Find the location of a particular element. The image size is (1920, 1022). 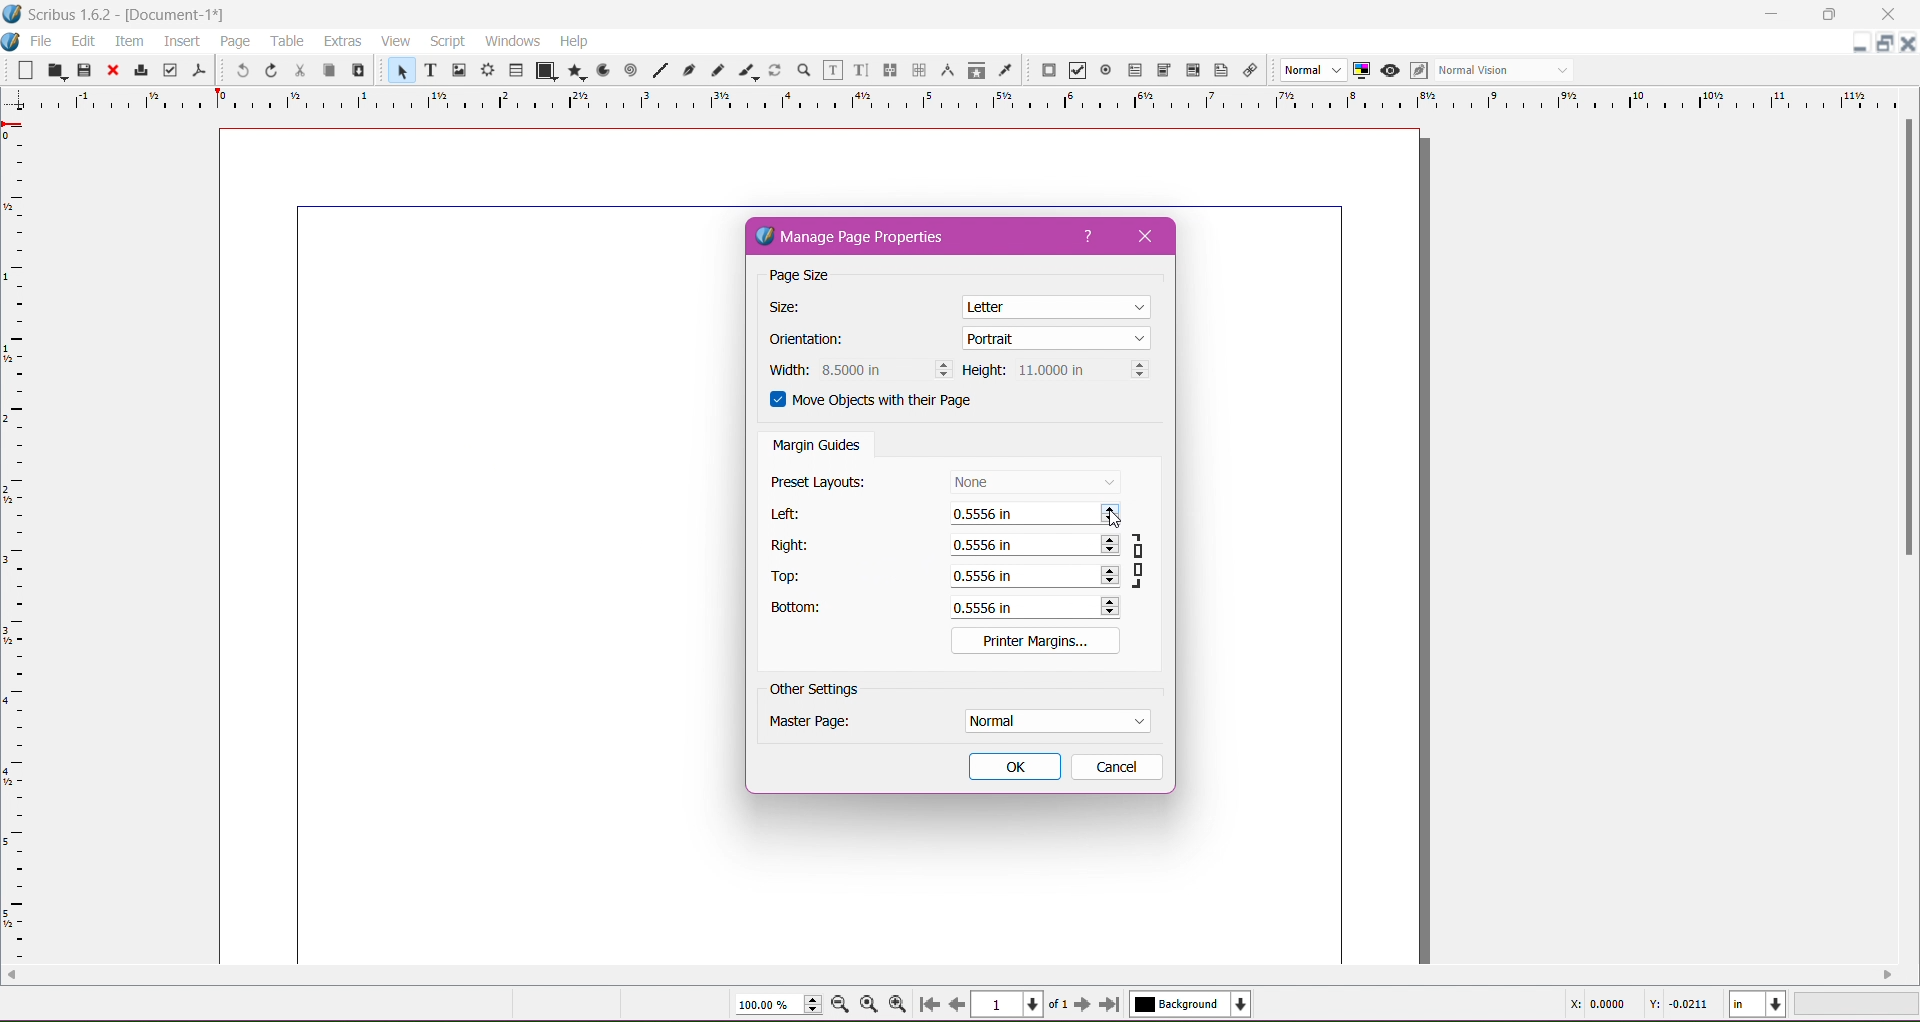

Restore Down Document is located at coordinates (1886, 43).